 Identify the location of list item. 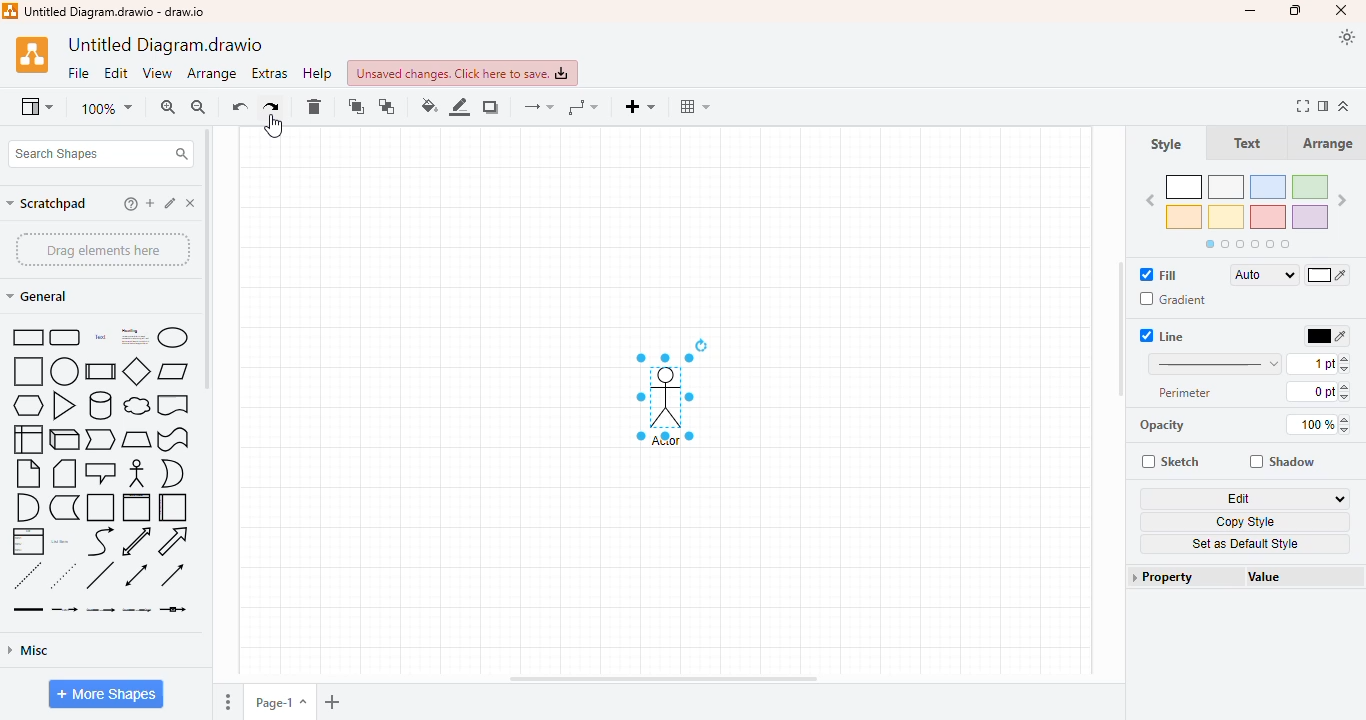
(61, 541).